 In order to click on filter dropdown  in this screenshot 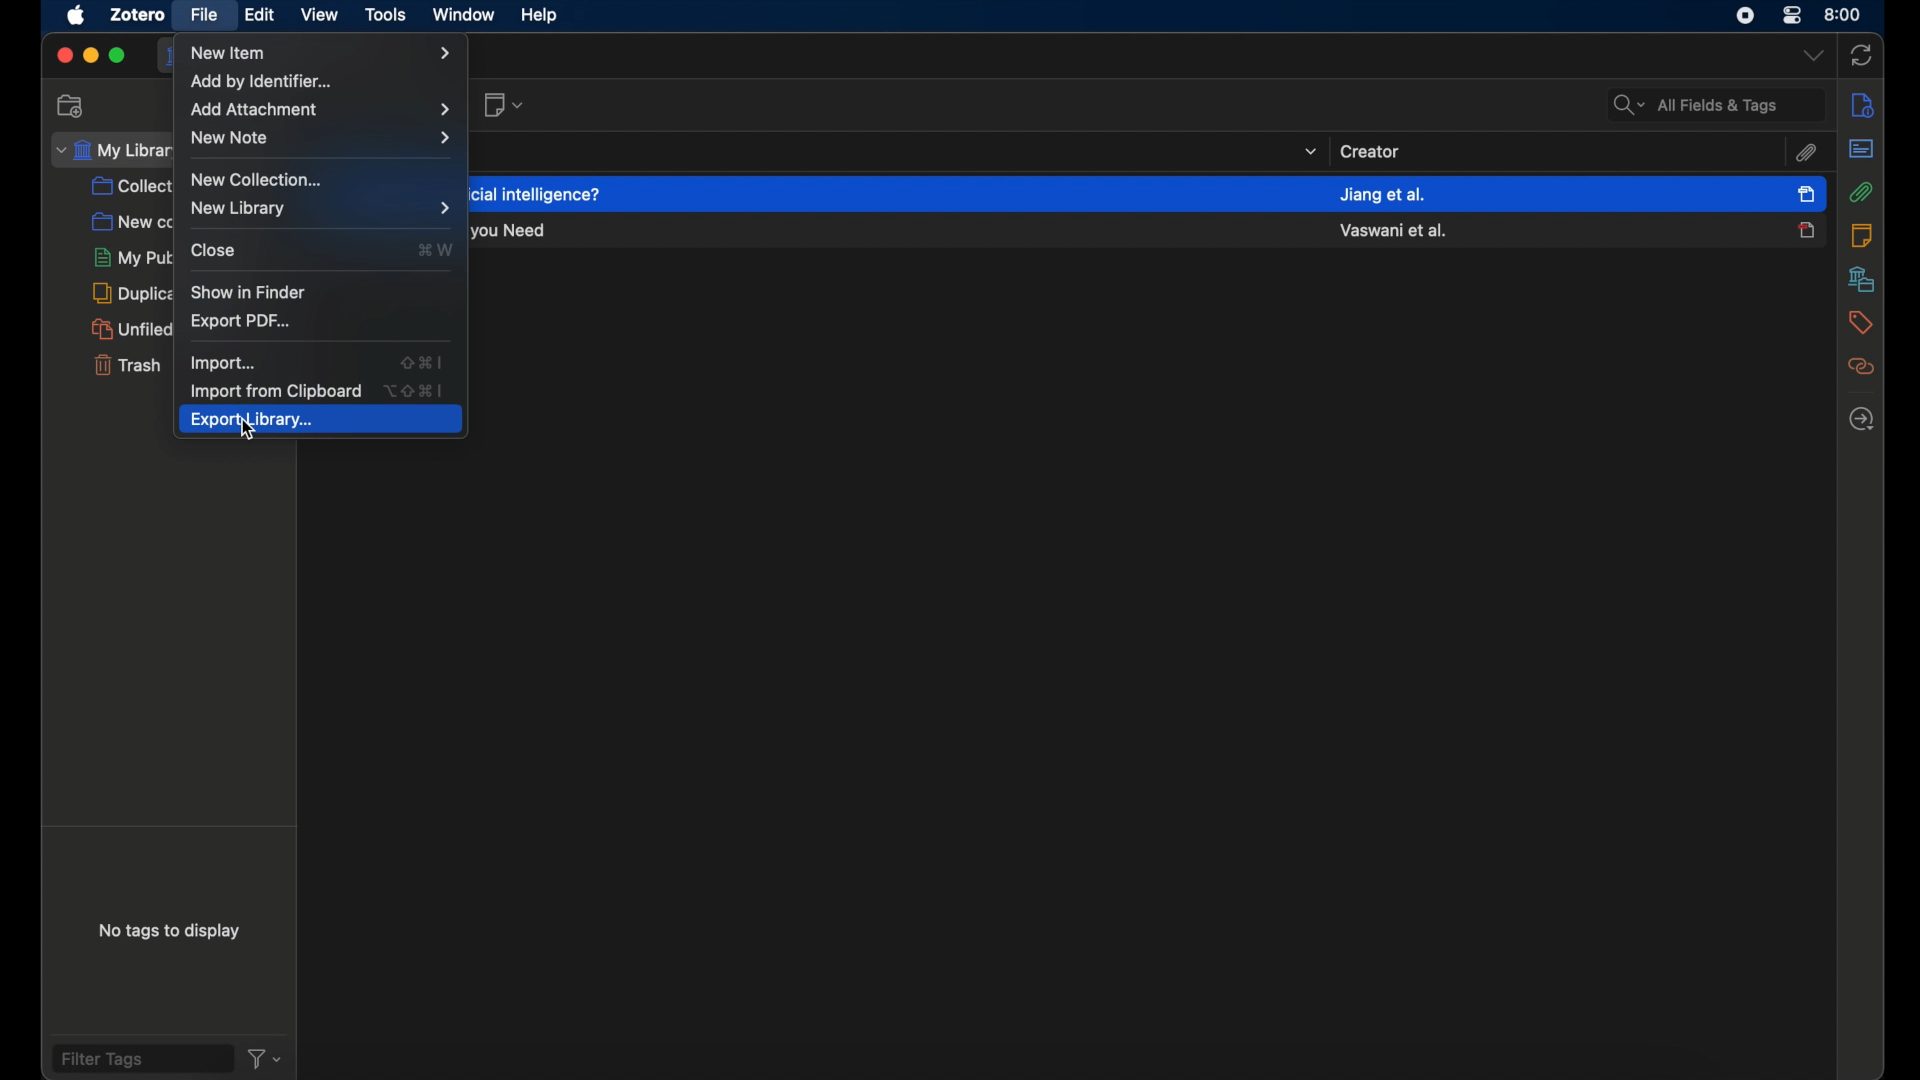, I will do `click(266, 1058)`.